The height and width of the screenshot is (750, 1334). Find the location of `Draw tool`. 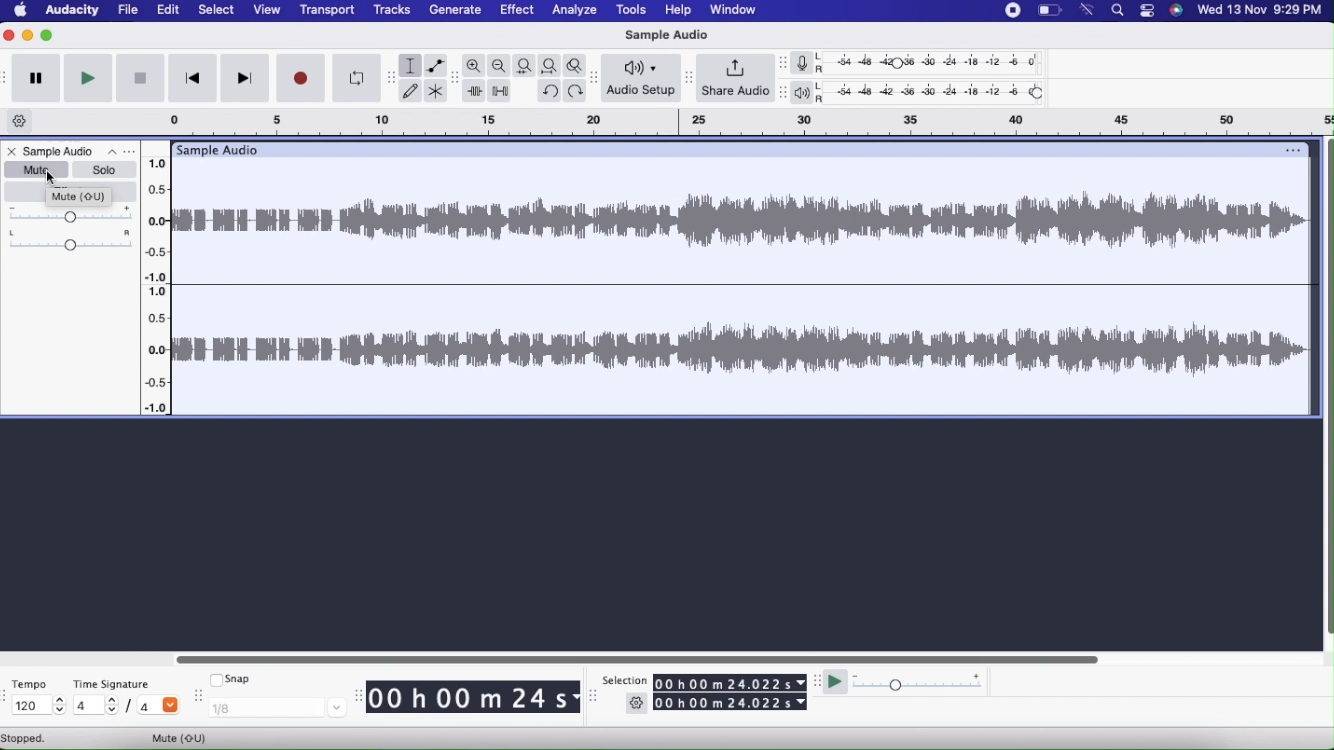

Draw tool is located at coordinates (411, 90).